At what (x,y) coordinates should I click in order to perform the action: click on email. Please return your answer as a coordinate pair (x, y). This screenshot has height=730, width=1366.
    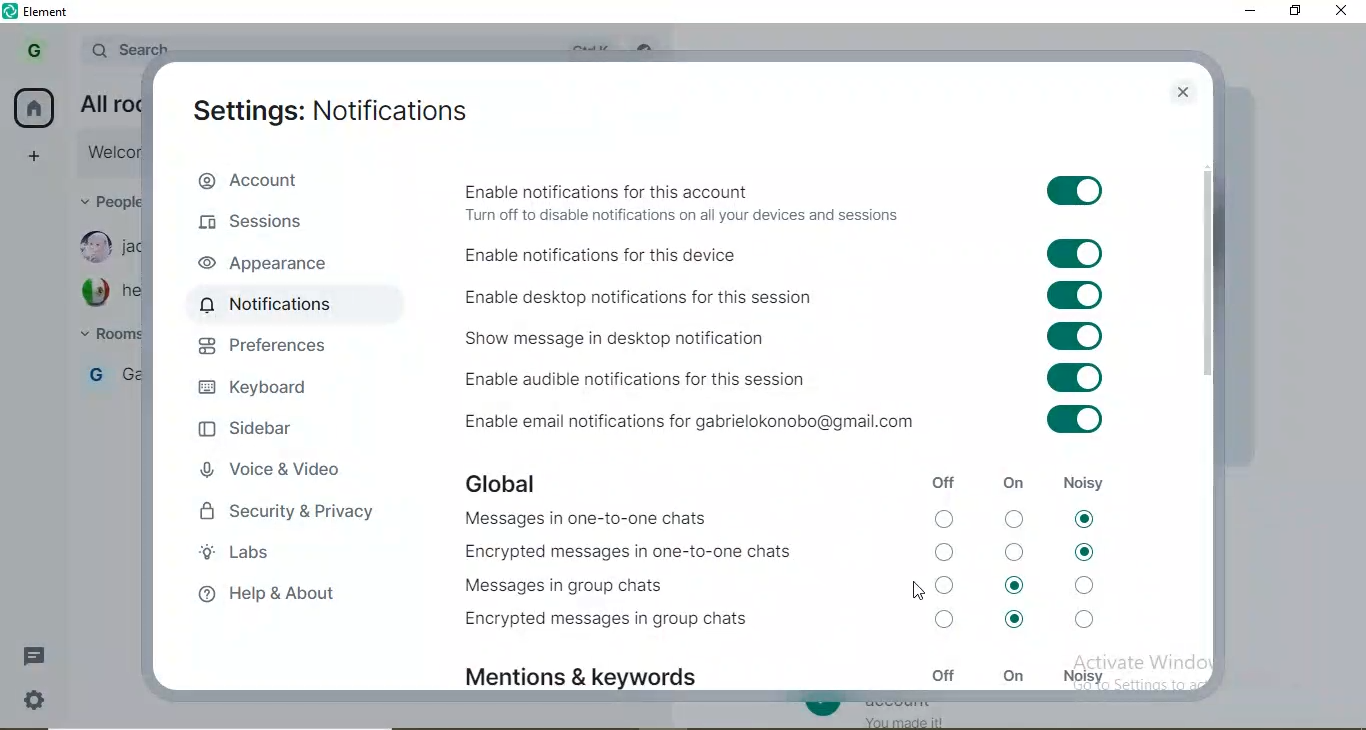
    Looking at the image, I should click on (110, 103).